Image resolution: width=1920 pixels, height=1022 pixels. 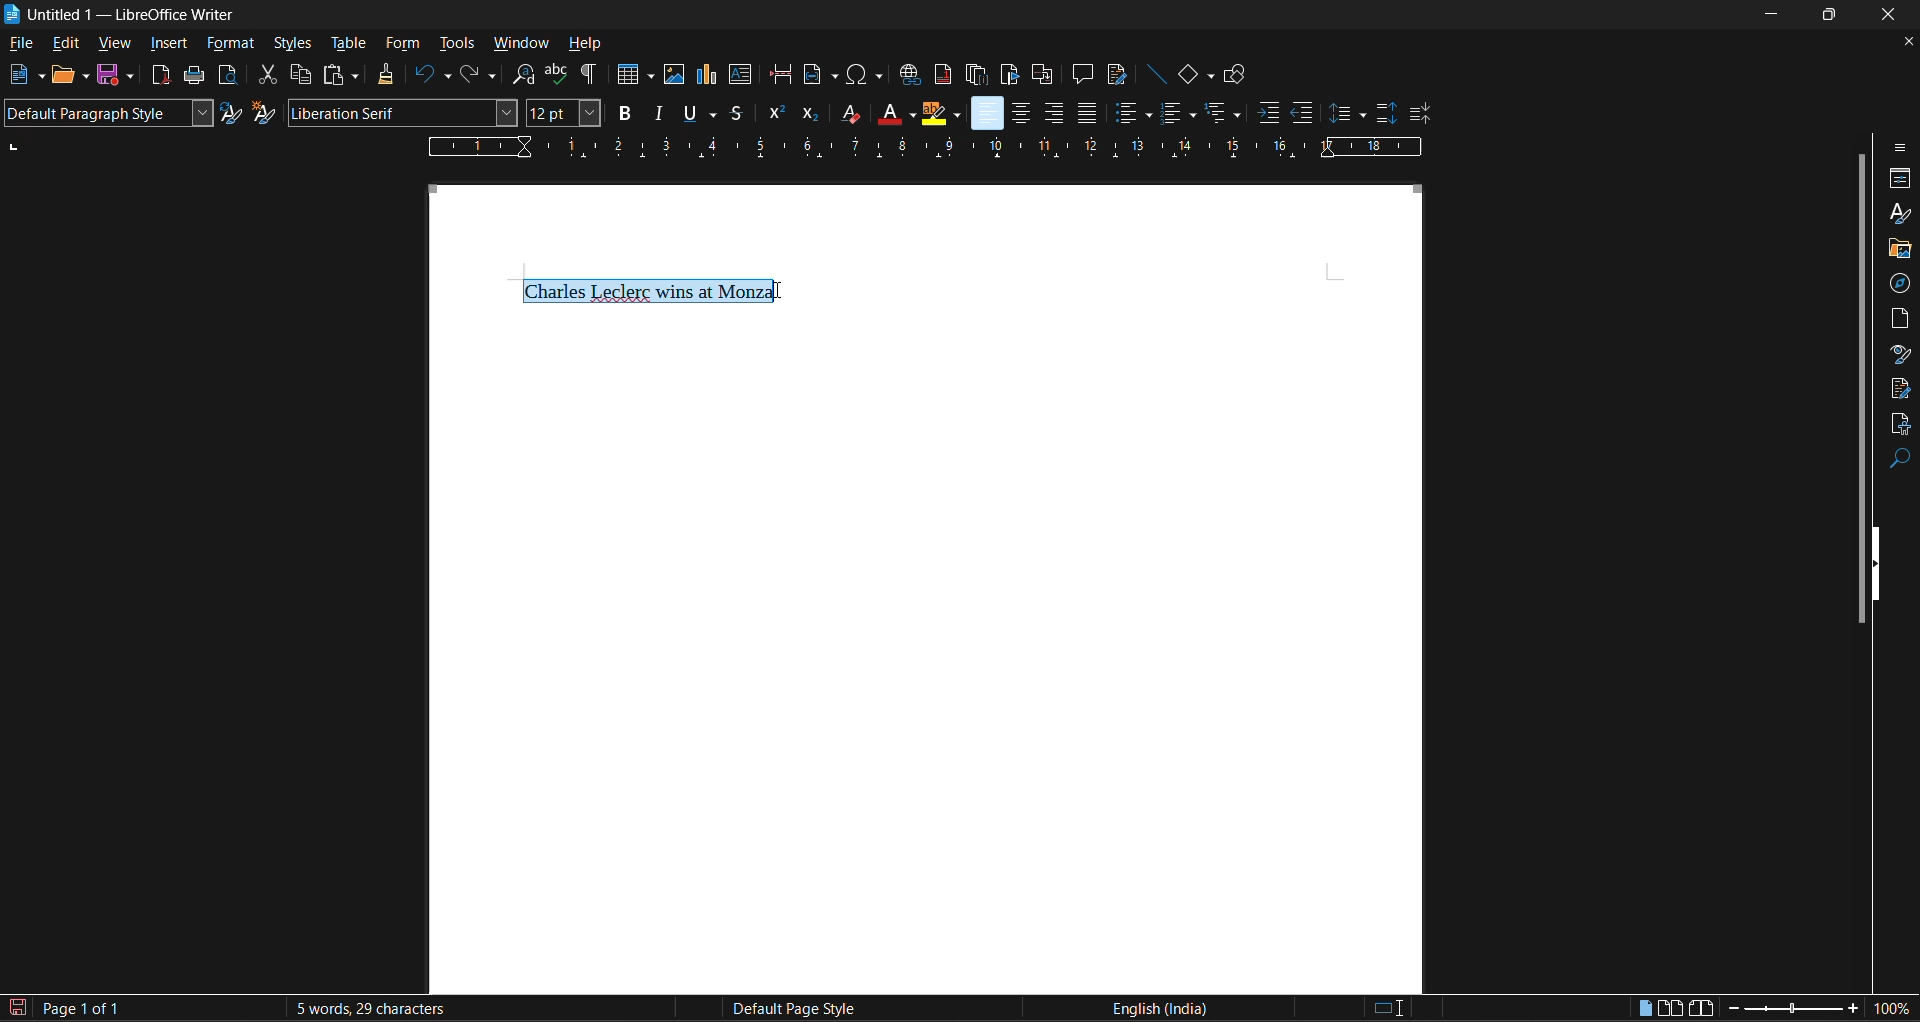 I want to click on format, so click(x=231, y=44).